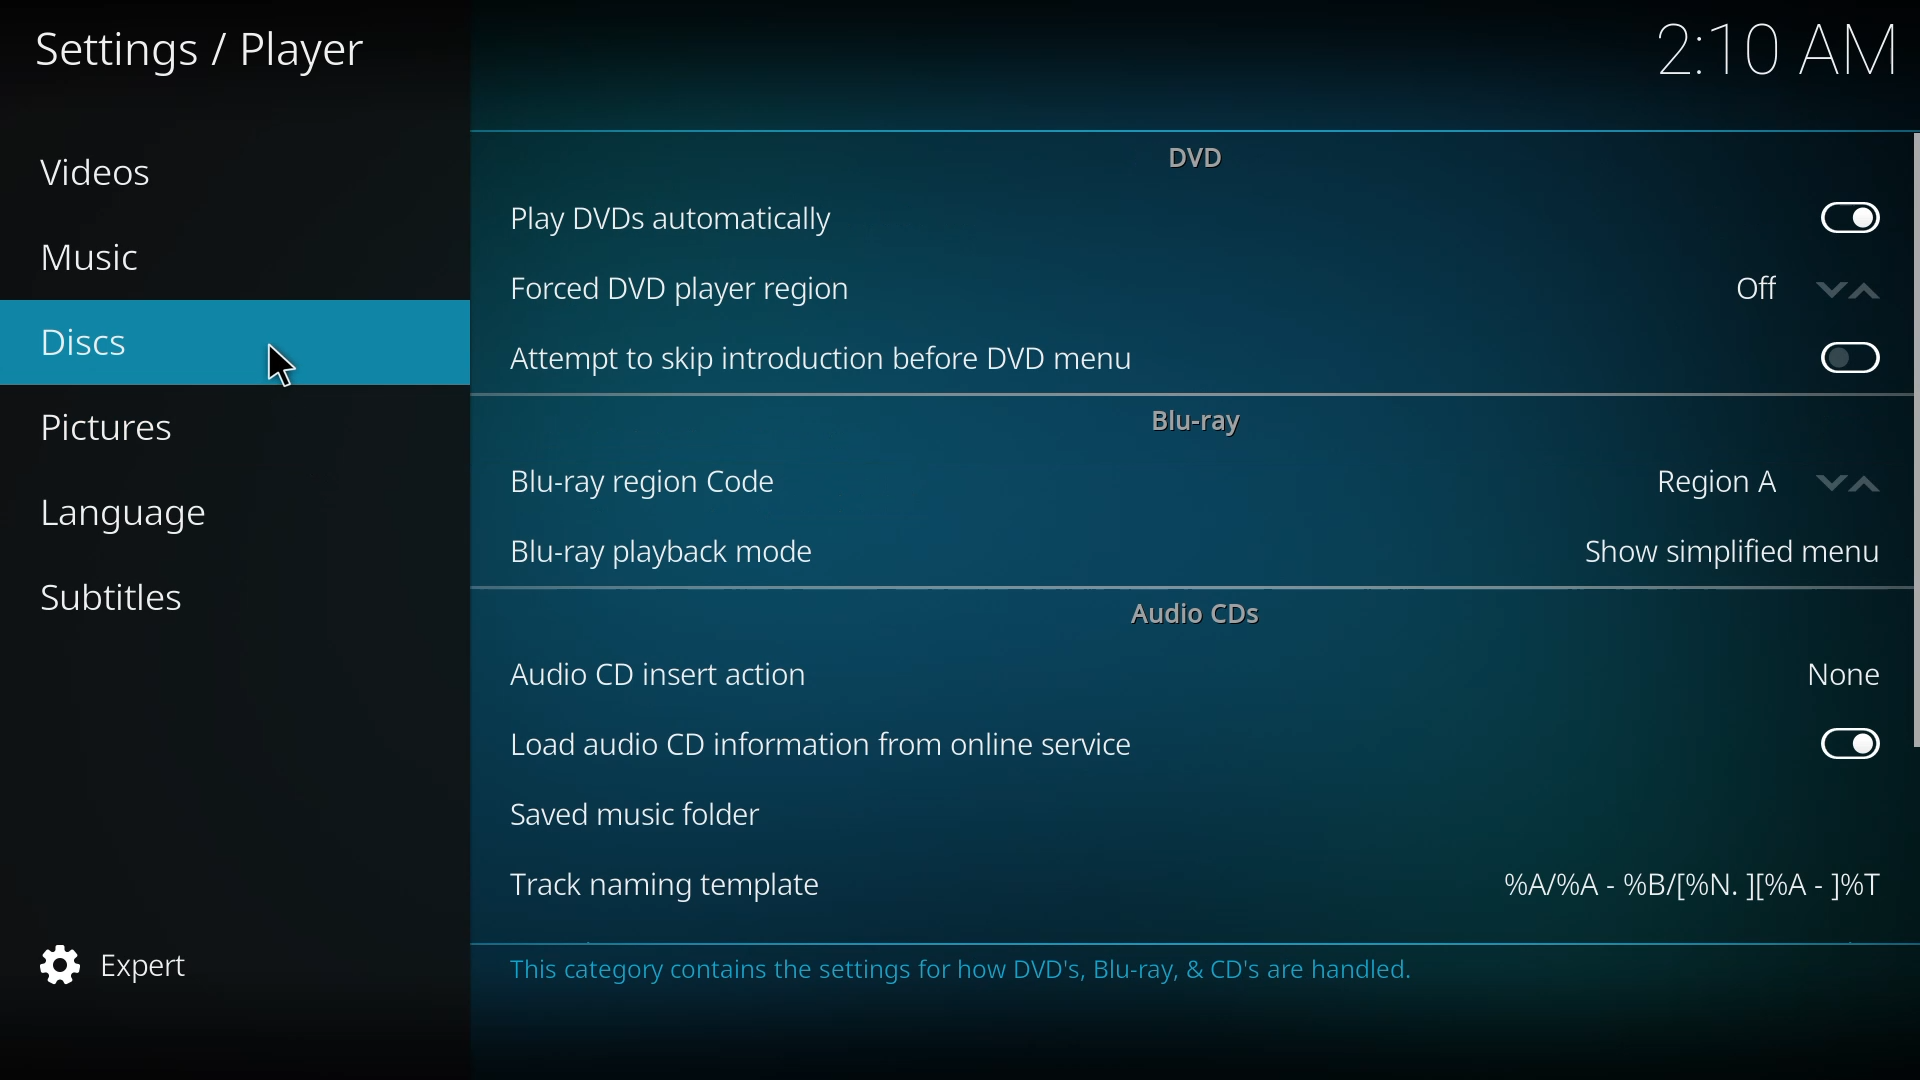 The width and height of the screenshot is (1920, 1080). Describe the element at coordinates (122, 512) in the screenshot. I see `language` at that location.